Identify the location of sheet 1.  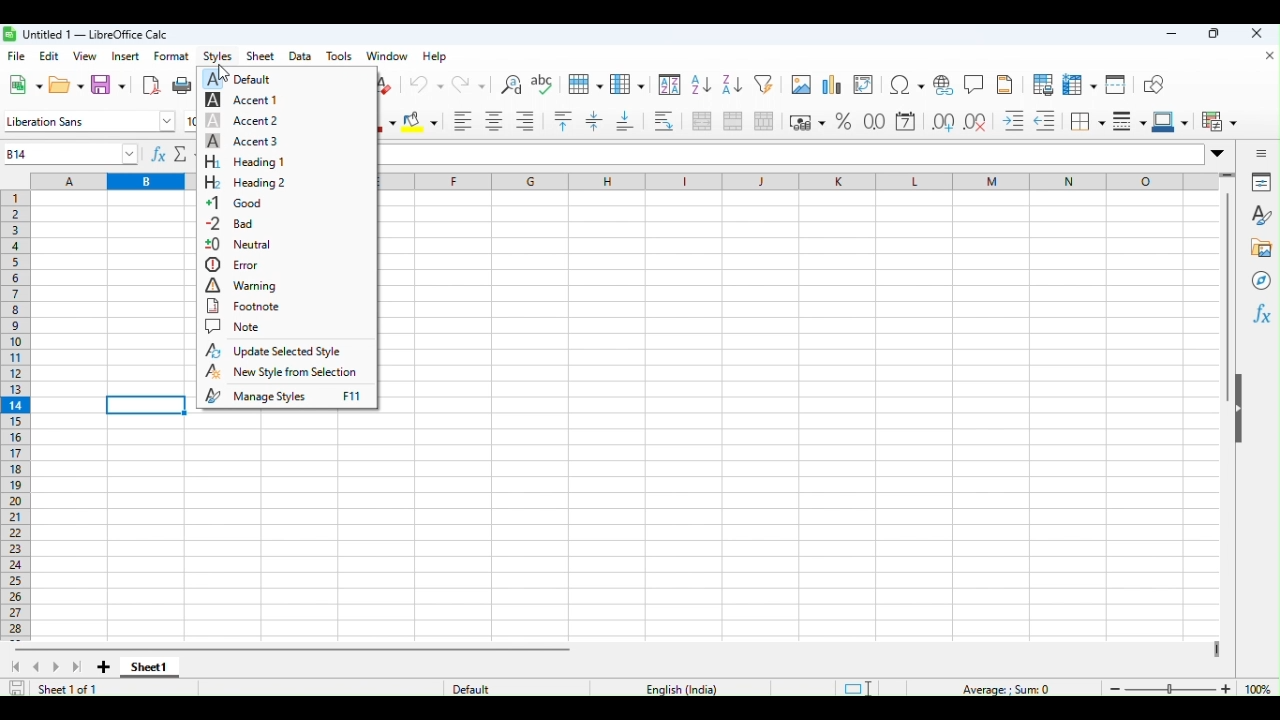
(152, 666).